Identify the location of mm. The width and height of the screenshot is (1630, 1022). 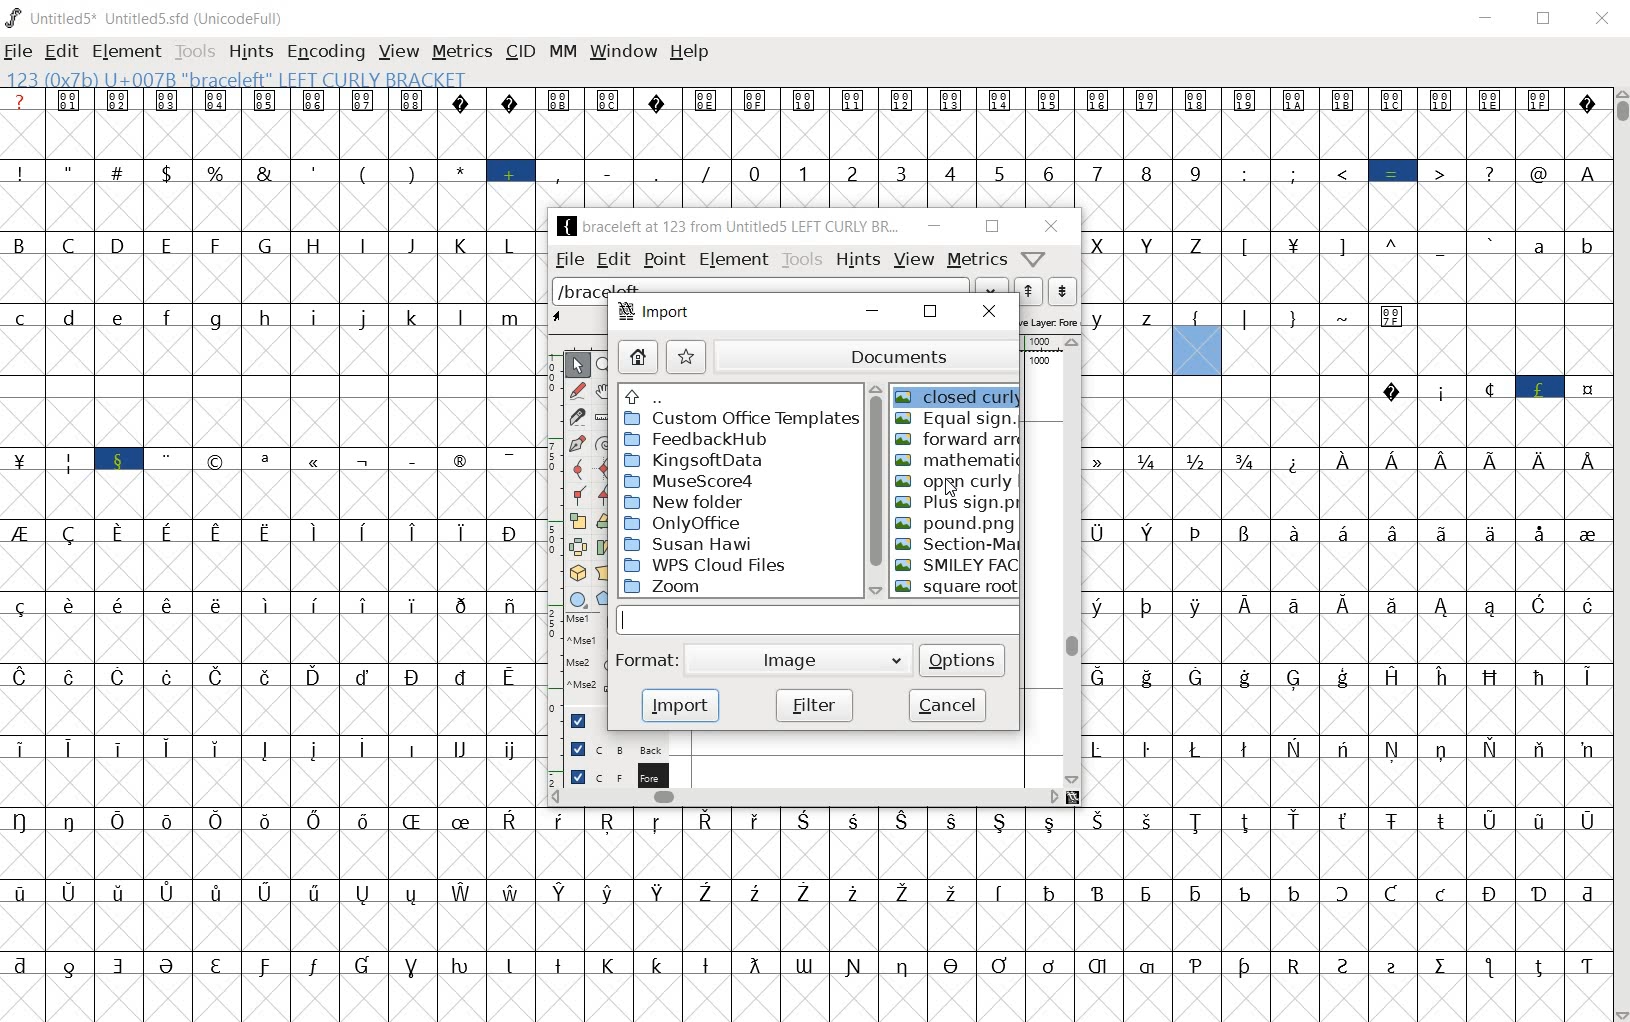
(562, 53).